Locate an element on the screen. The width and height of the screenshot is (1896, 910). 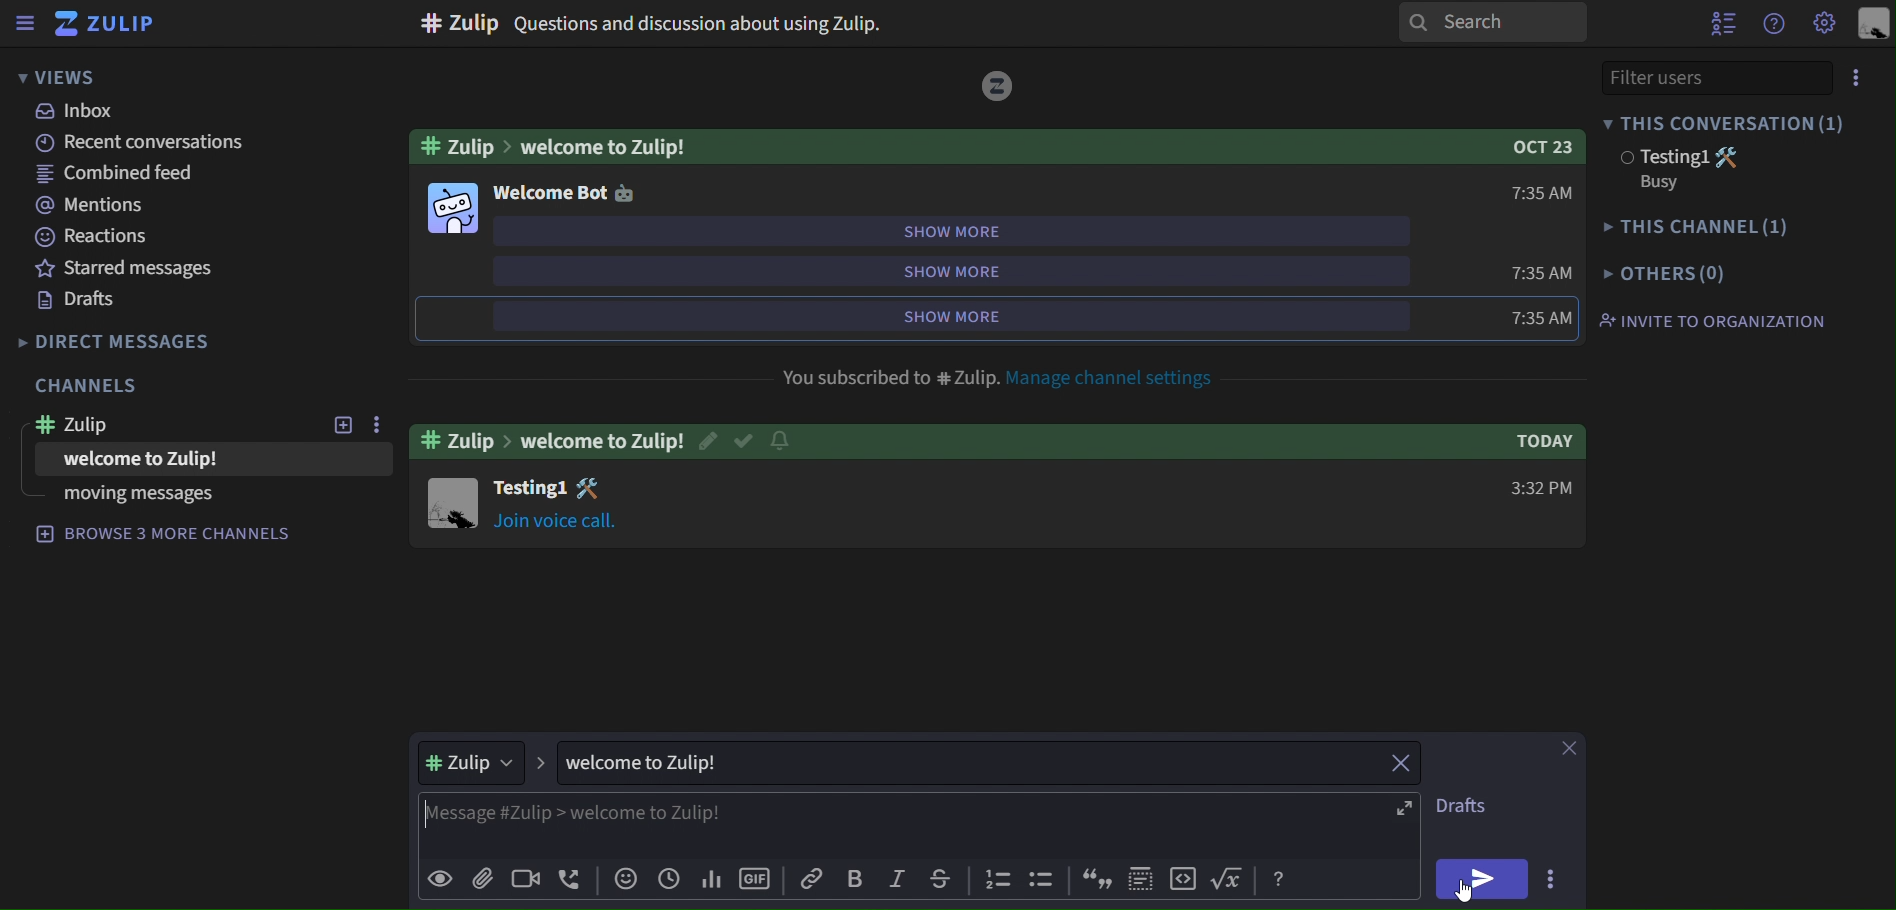
Image is located at coordinates (445, 504).